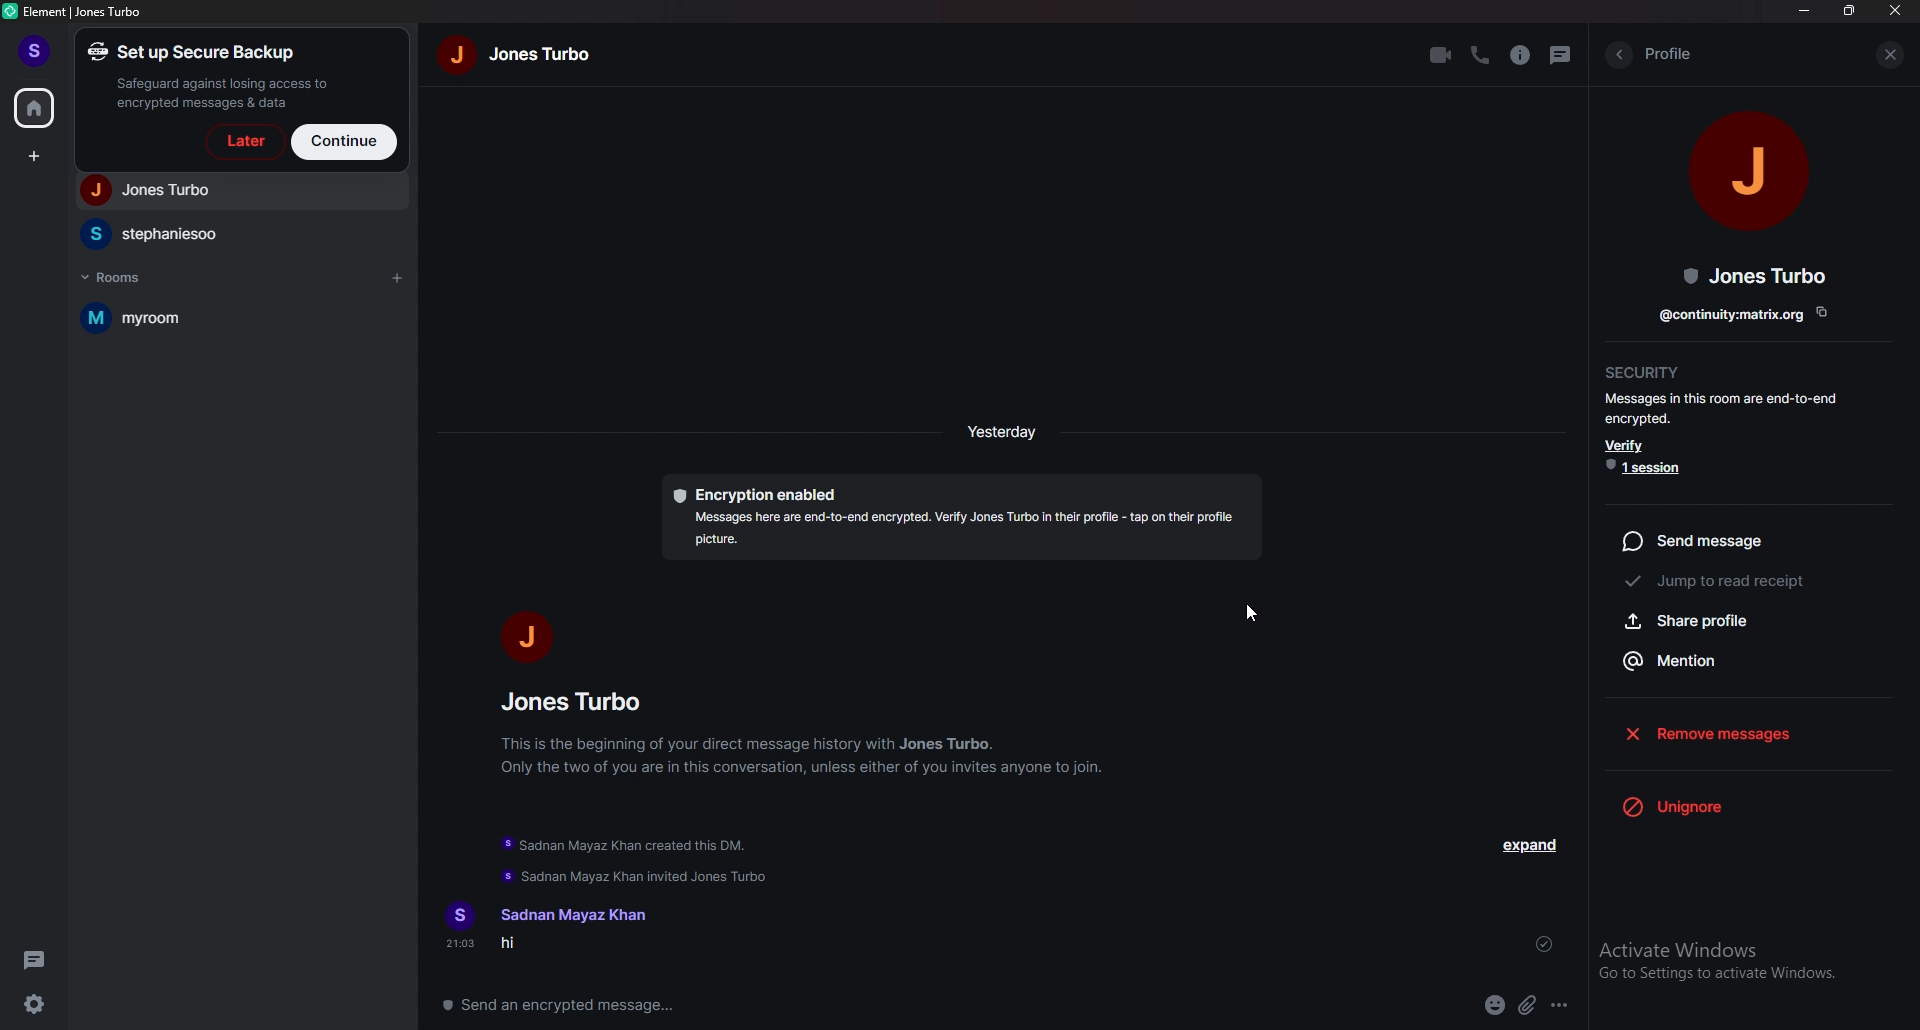 The width and height of the screenshot is (1920, 1030). What do you see at coordinates (1650, 467) in the screenshot?
I see `1 session` at bounding box center [1650, 467].